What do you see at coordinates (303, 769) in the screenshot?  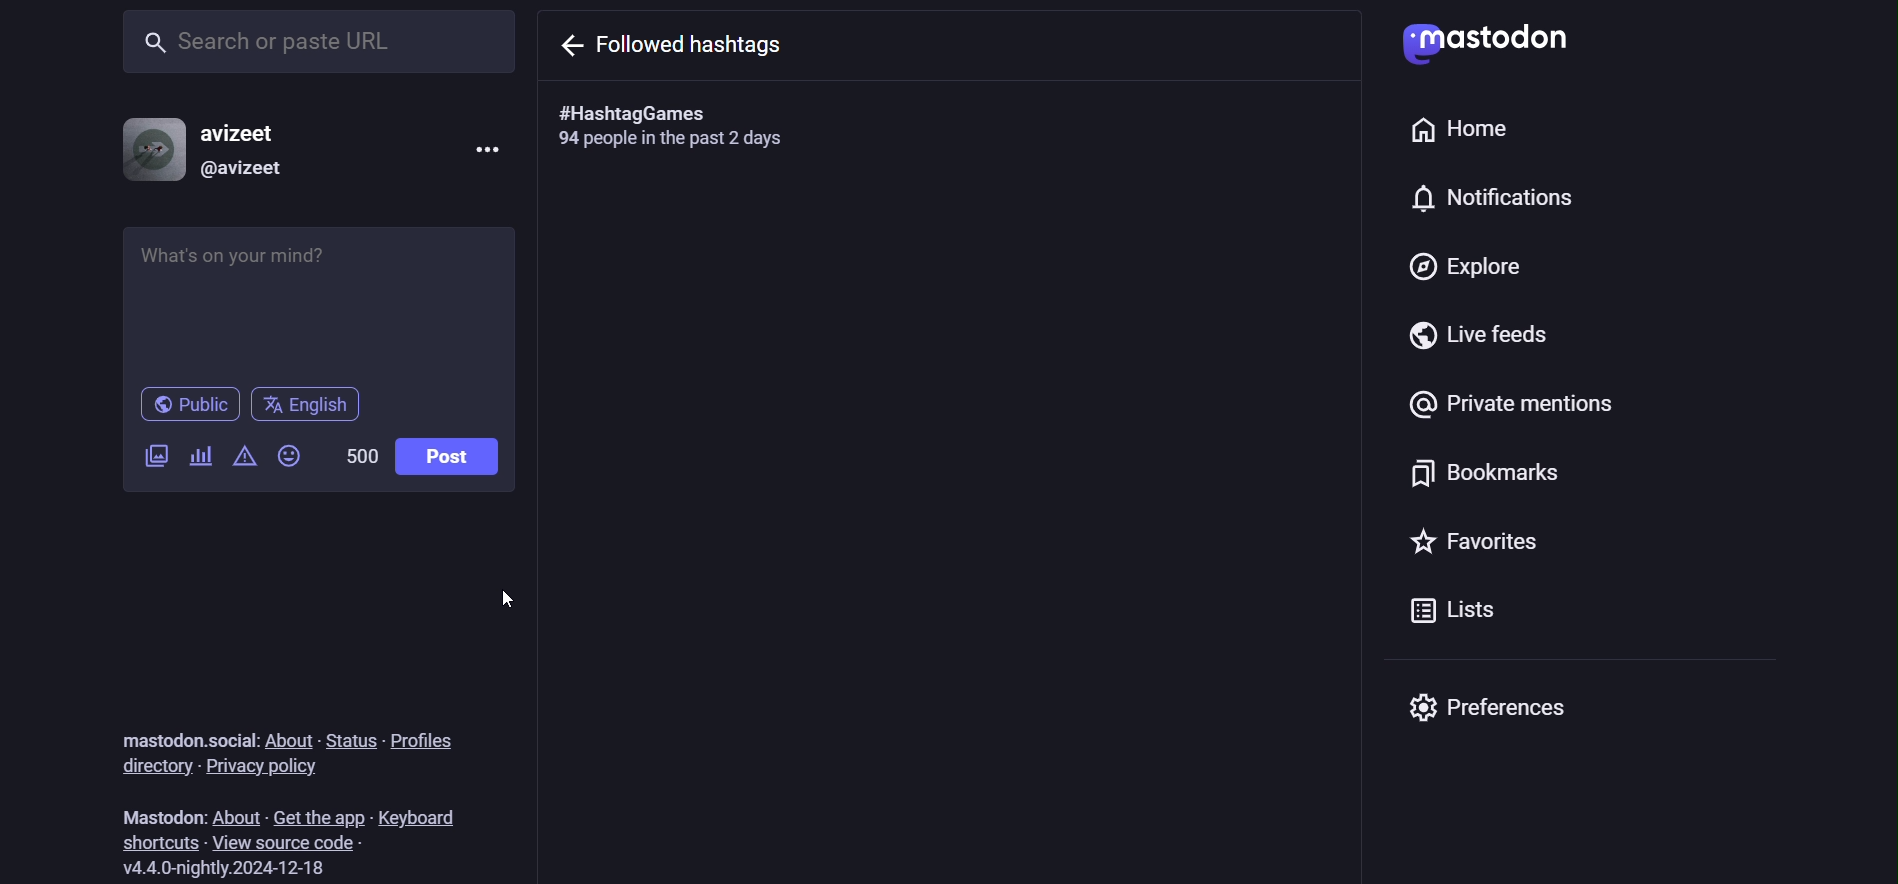 I see `privacy policy` at bounding box center [303, 769].